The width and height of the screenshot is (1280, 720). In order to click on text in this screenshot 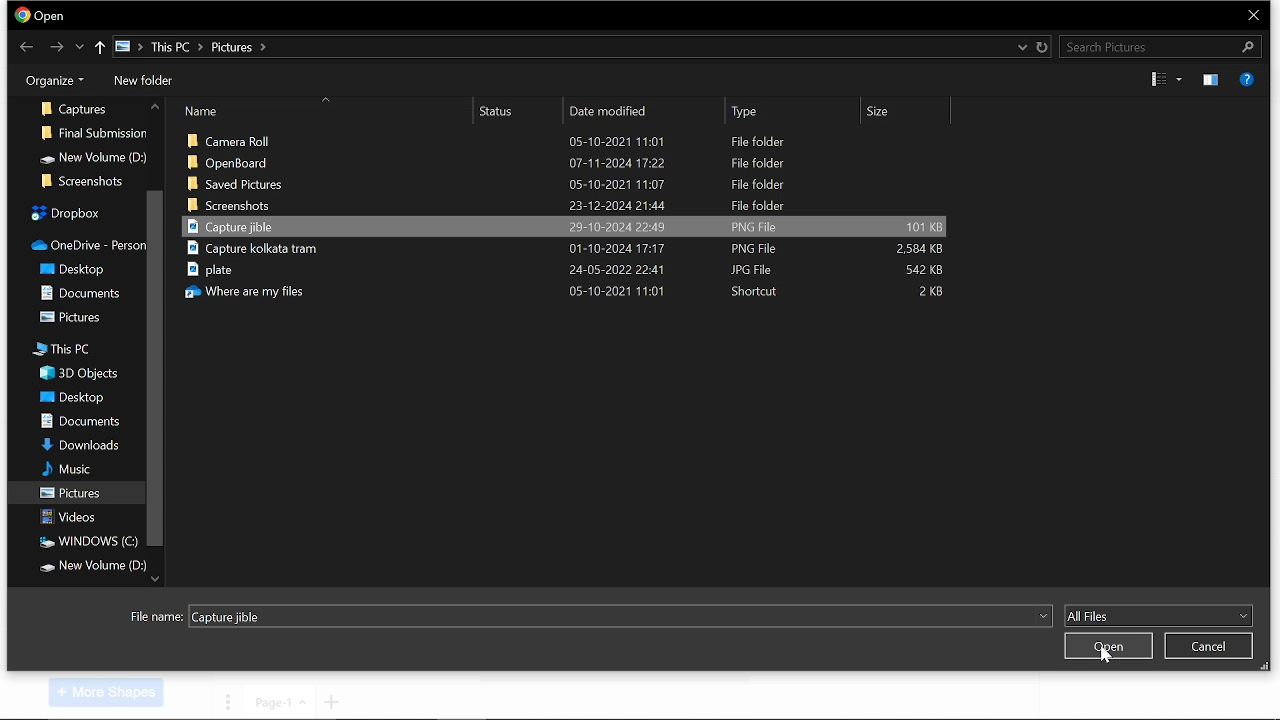, I will do `click(156, 617)`.